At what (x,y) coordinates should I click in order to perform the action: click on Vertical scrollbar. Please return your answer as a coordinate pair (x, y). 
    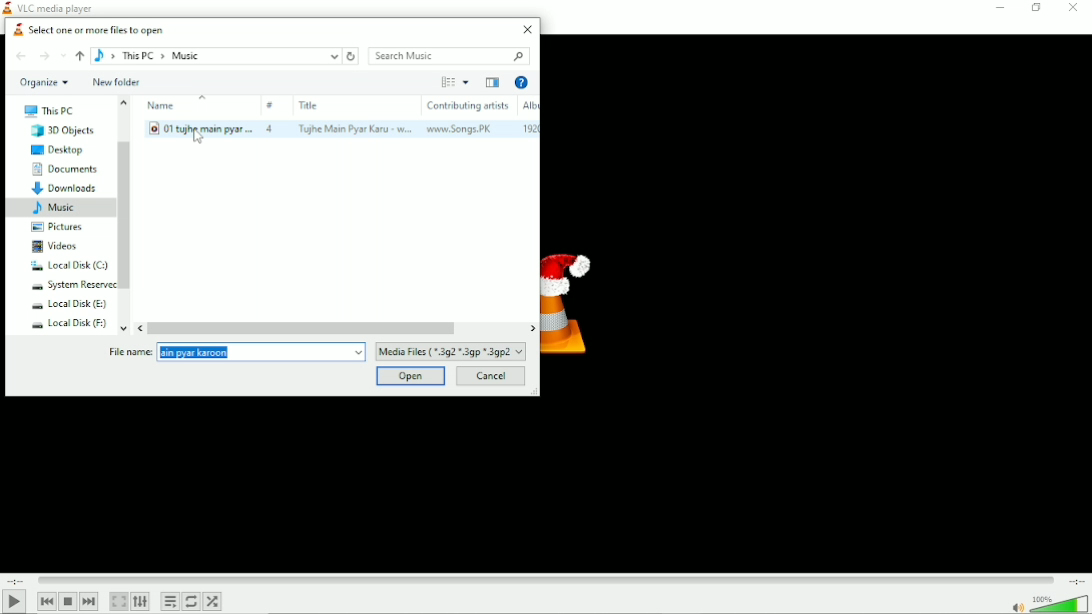
    Looking at the image, I should click on (125, 216).